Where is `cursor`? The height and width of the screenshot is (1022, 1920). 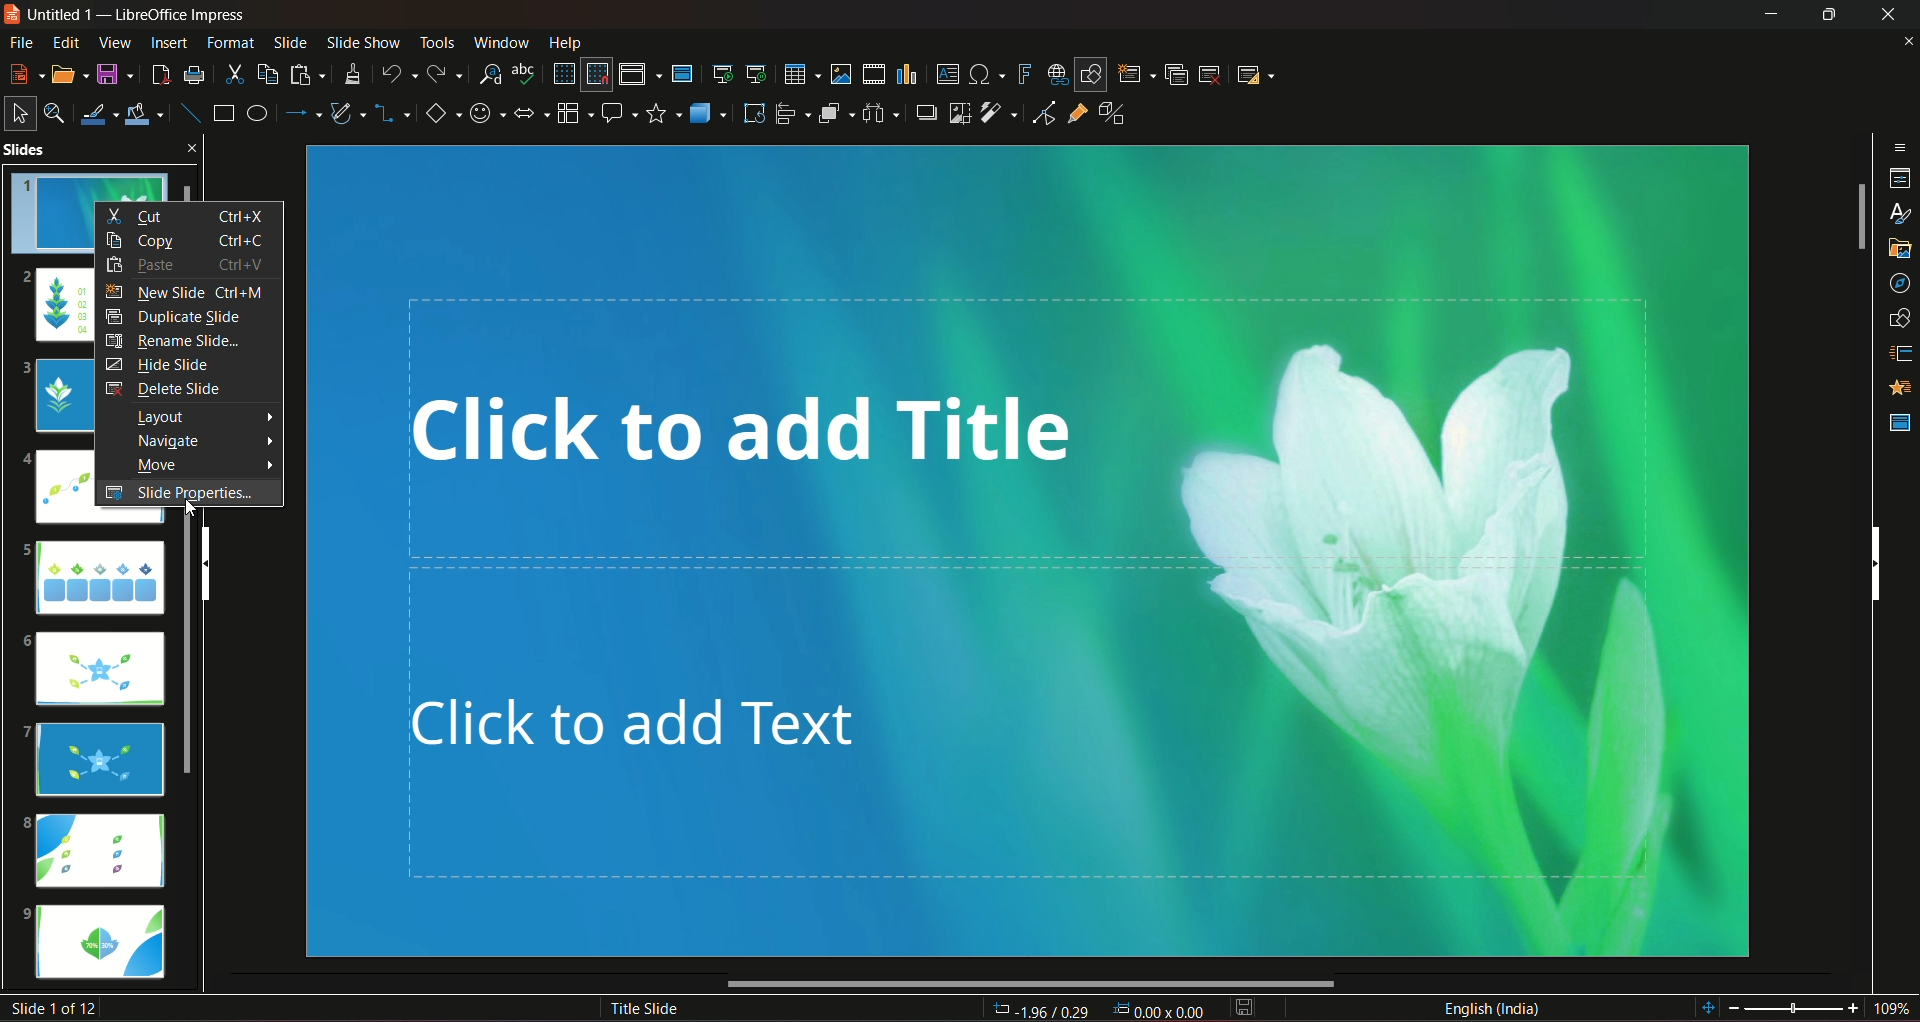
cursor is located at coordinates (189, 510).